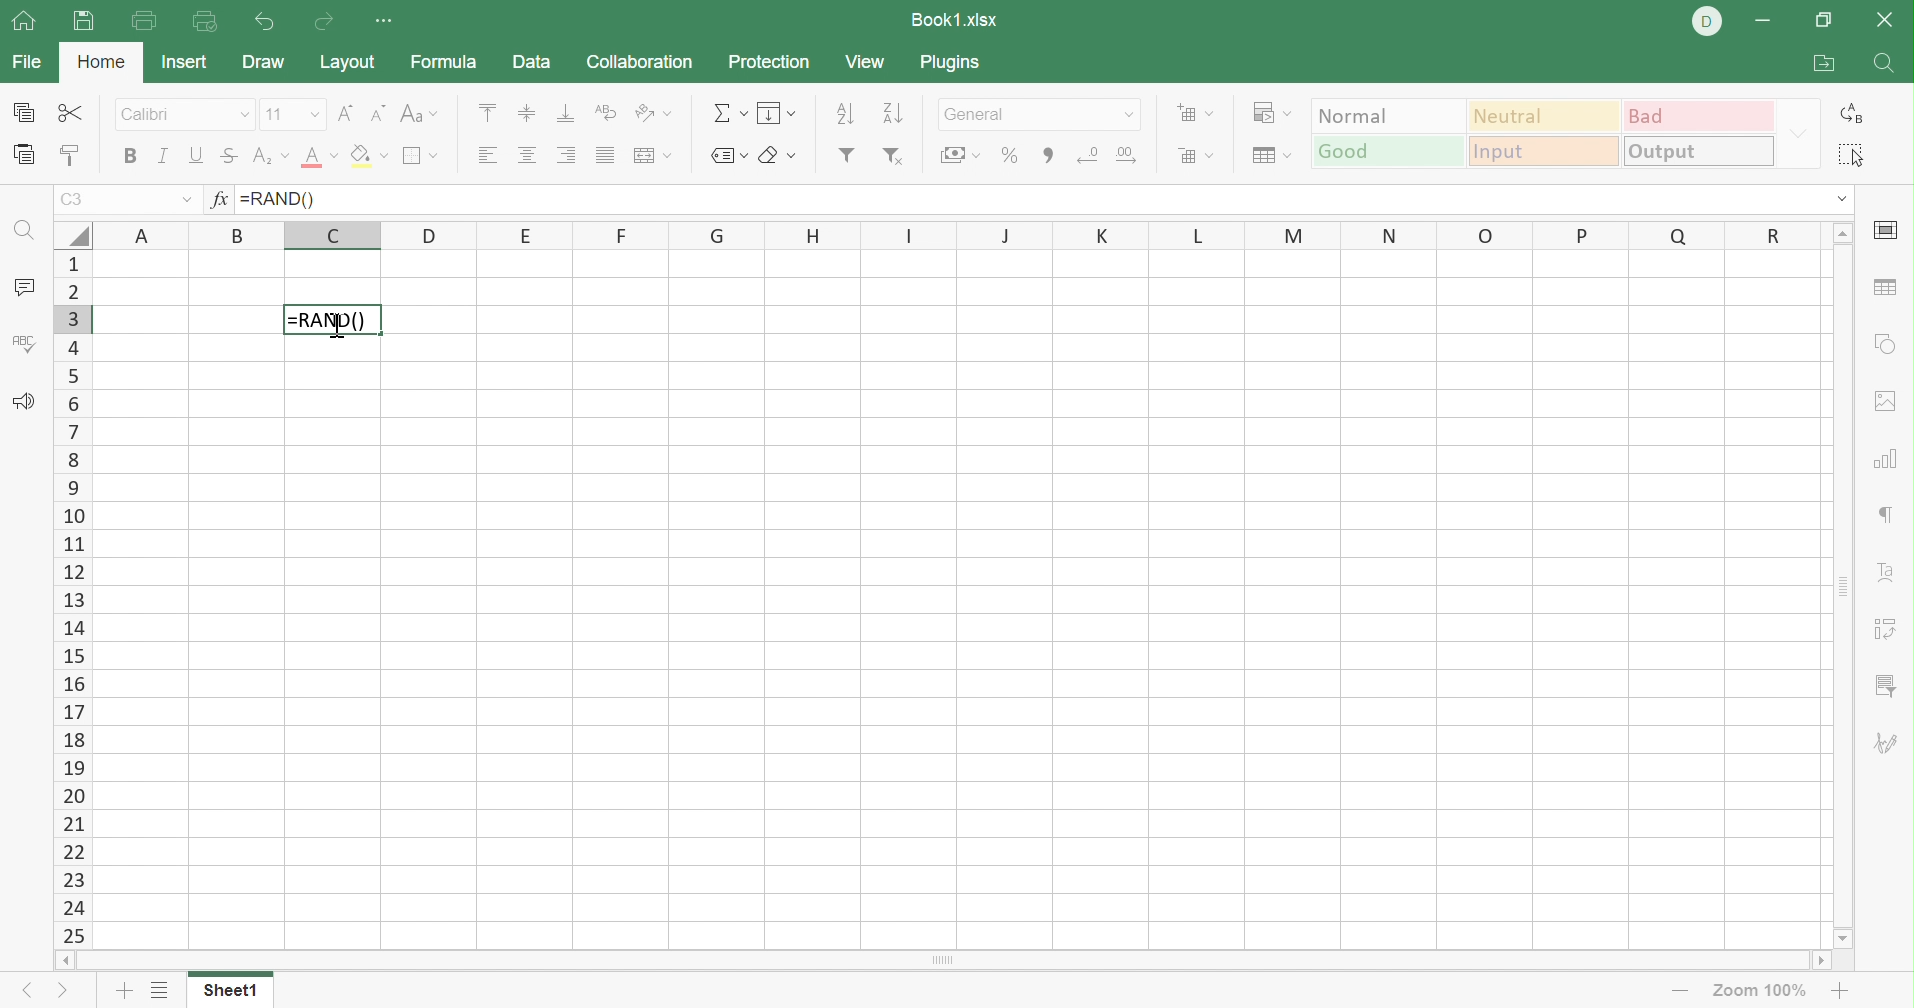 This screenshot has height=1008, width=1914. Describe the element at coordinates (420, 158) in the screenshot. I see `Borders` at that location.